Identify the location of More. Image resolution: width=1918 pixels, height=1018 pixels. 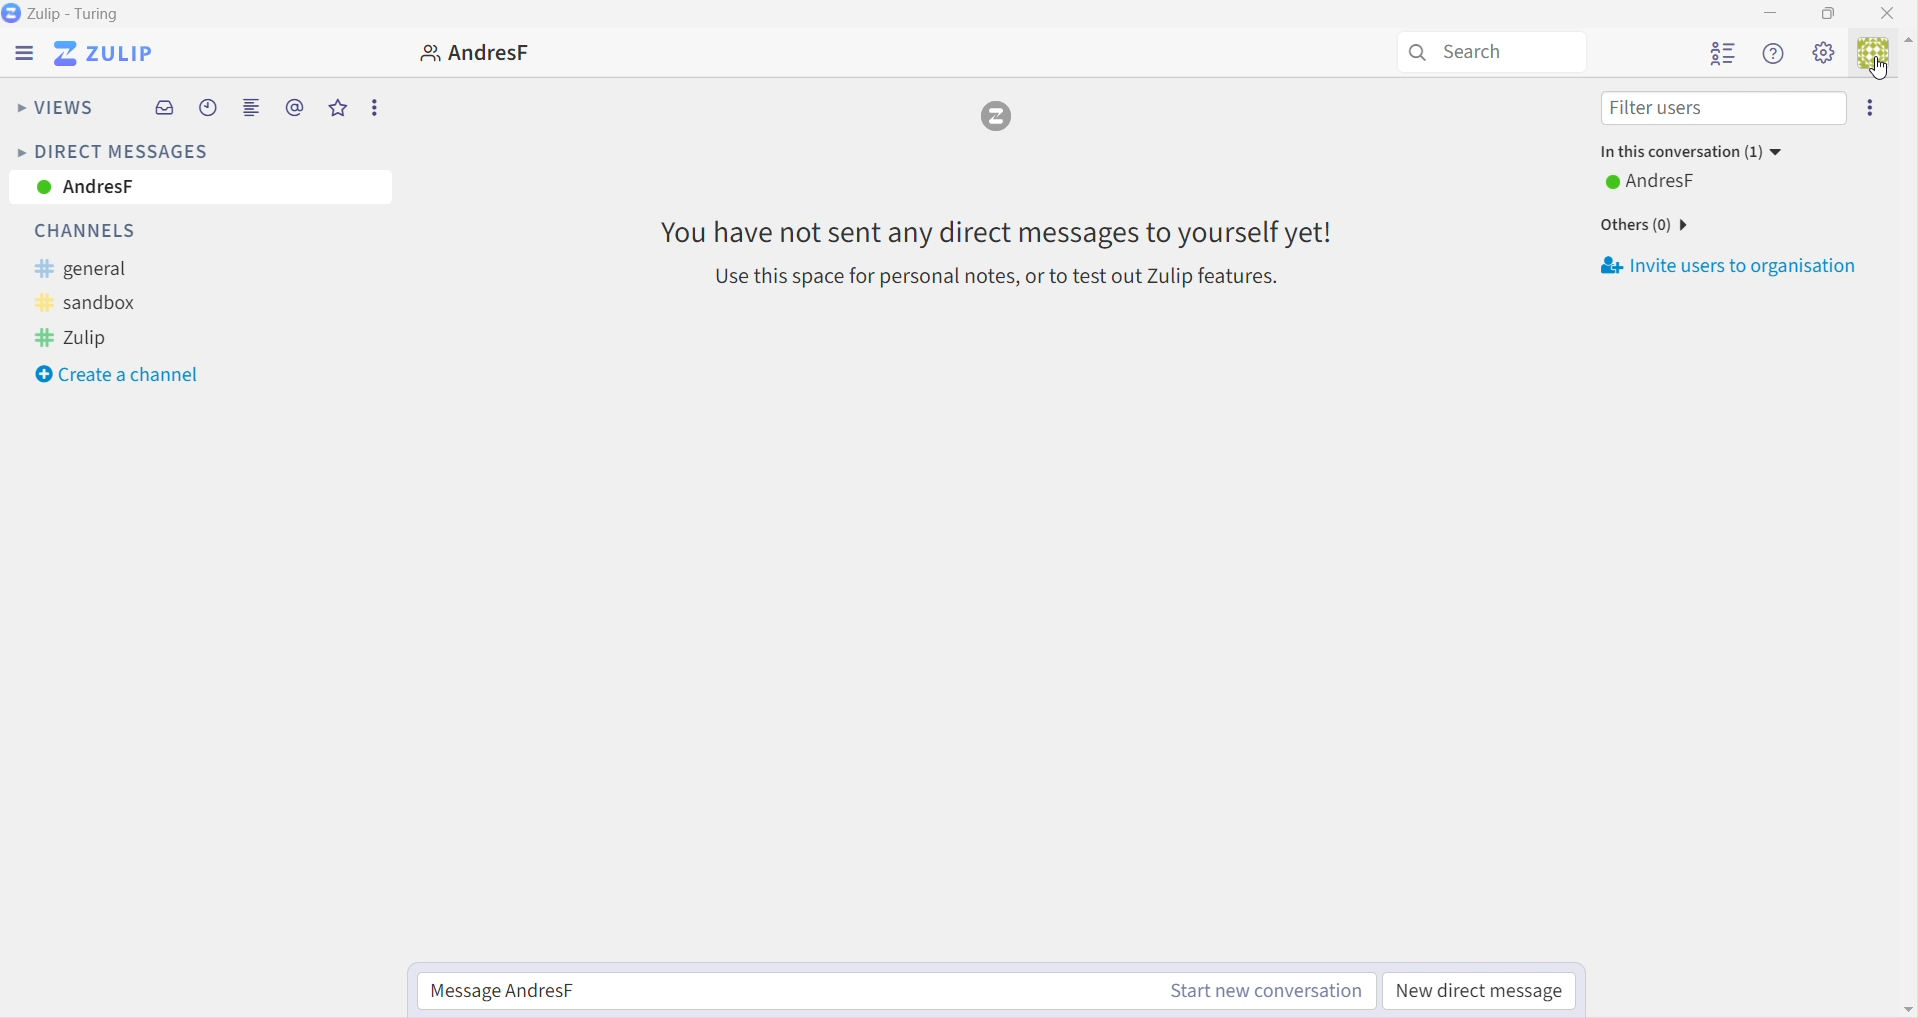
(374, 106).